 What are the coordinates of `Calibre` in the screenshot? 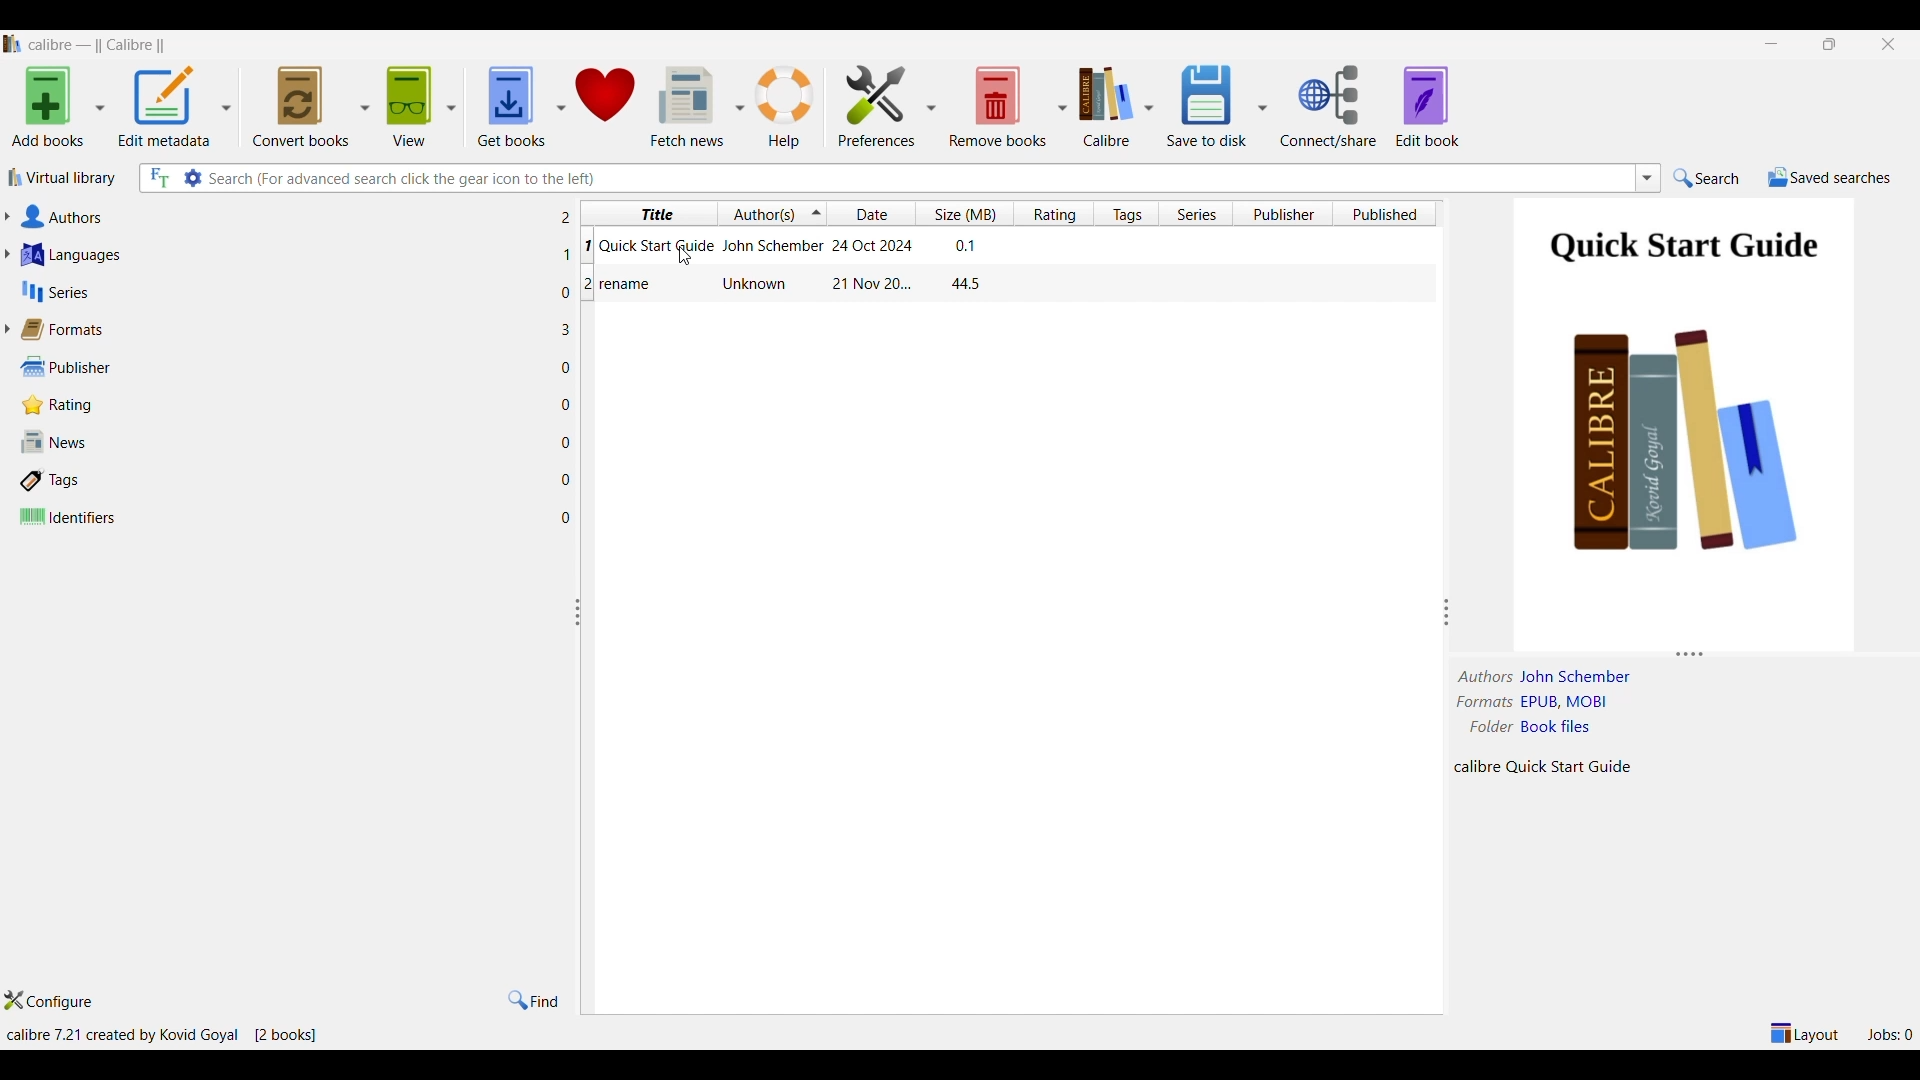 It's located at (1105, 108).